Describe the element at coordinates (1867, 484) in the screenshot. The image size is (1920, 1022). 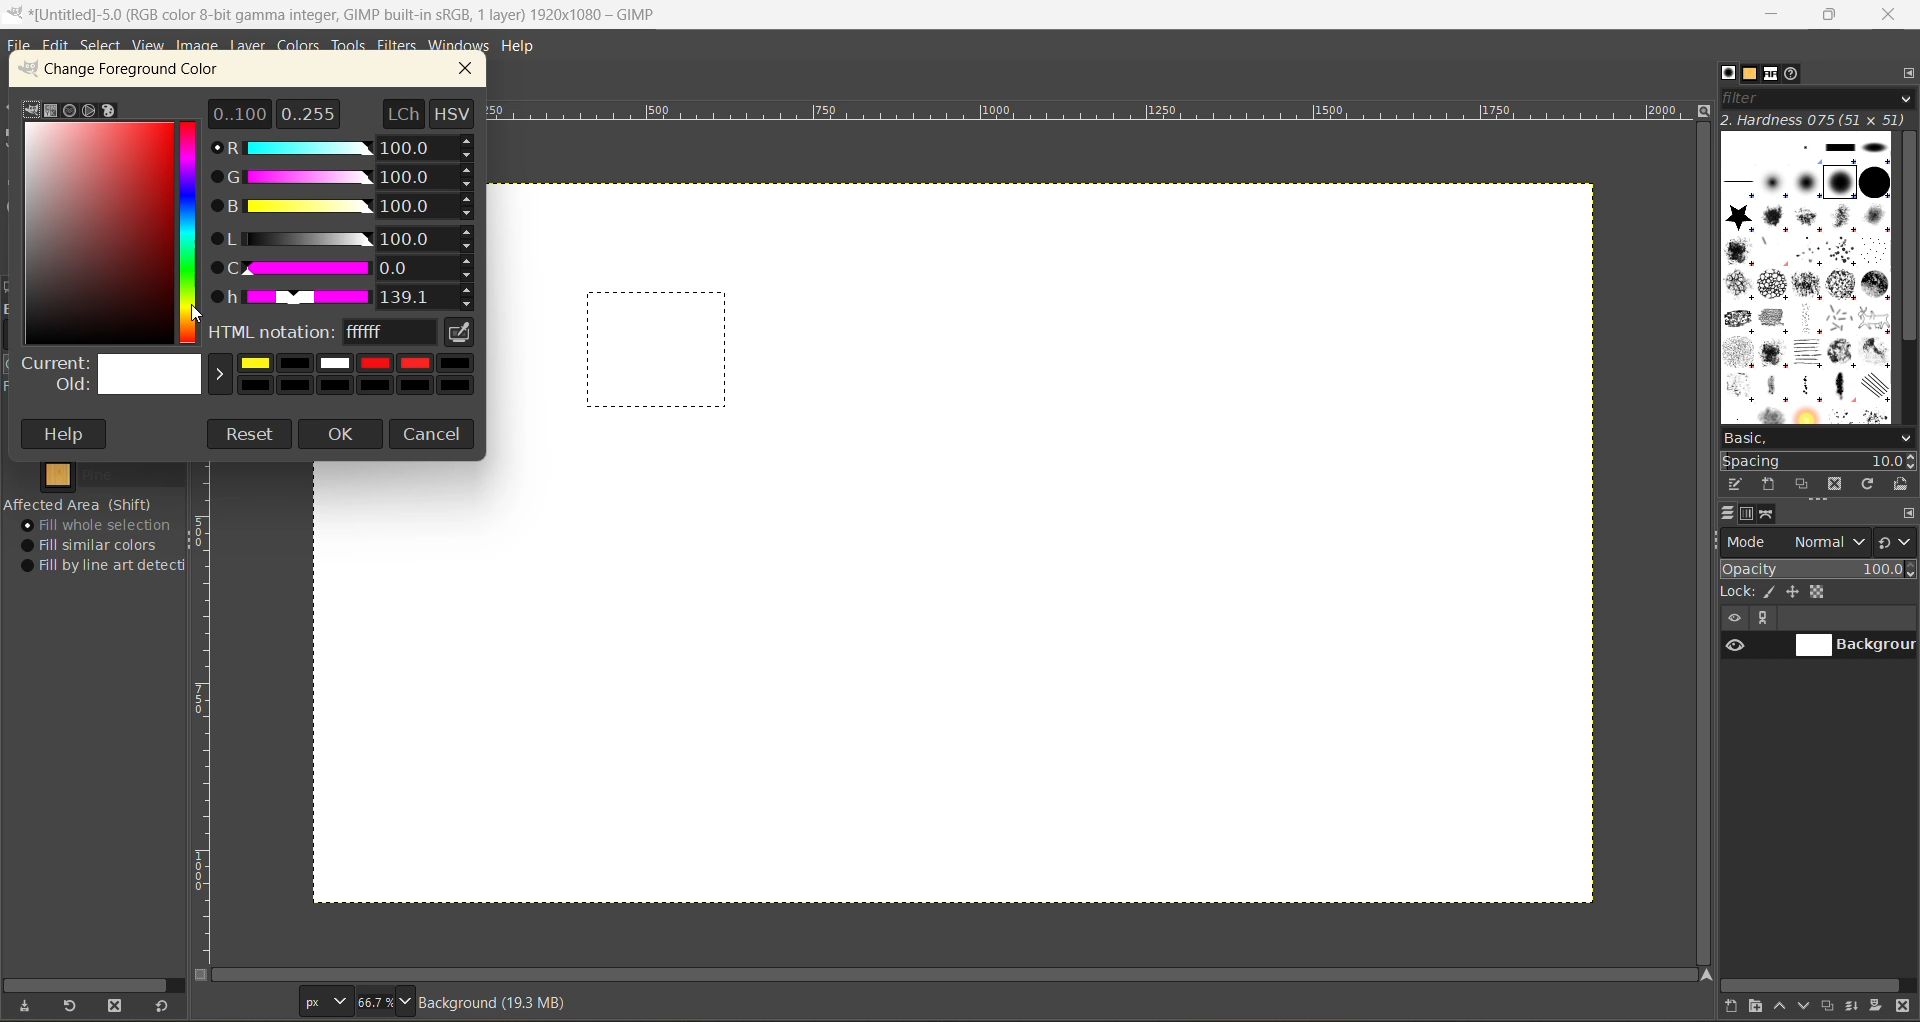
I see `refresh brushes` at that location.